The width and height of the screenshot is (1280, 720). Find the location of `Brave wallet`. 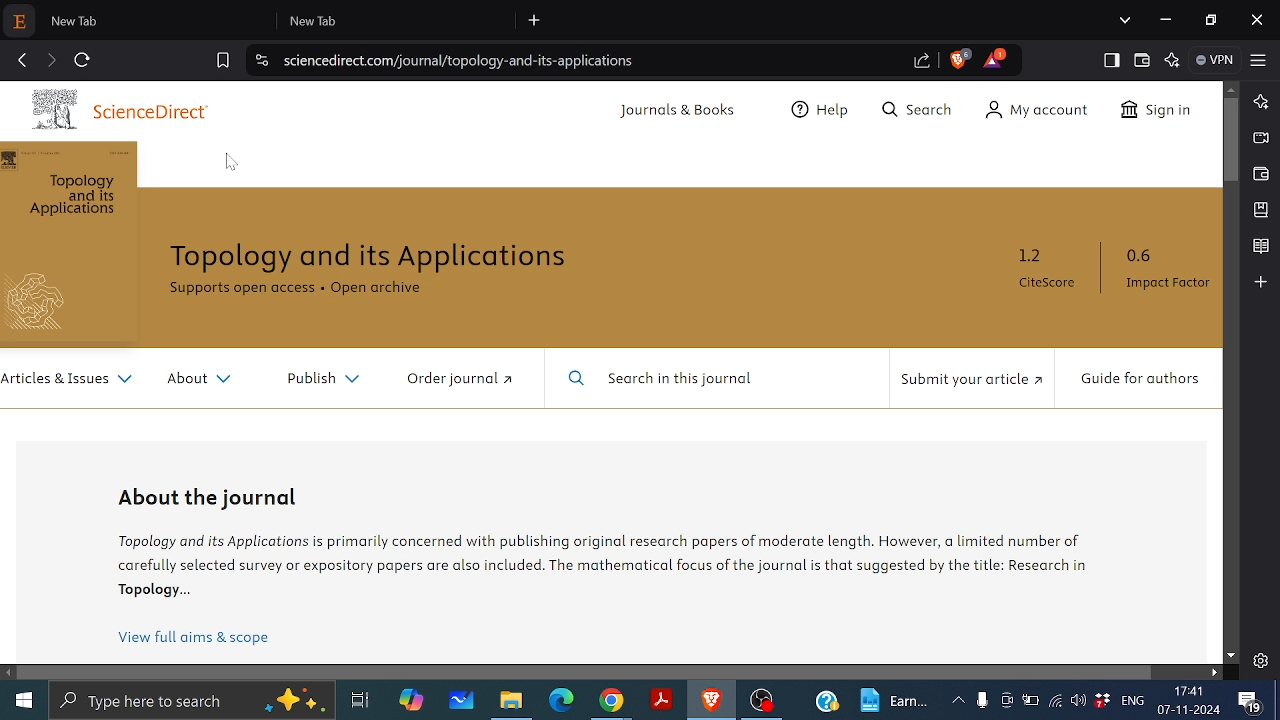

Brave wallet is located at coordinates (1261, 173).